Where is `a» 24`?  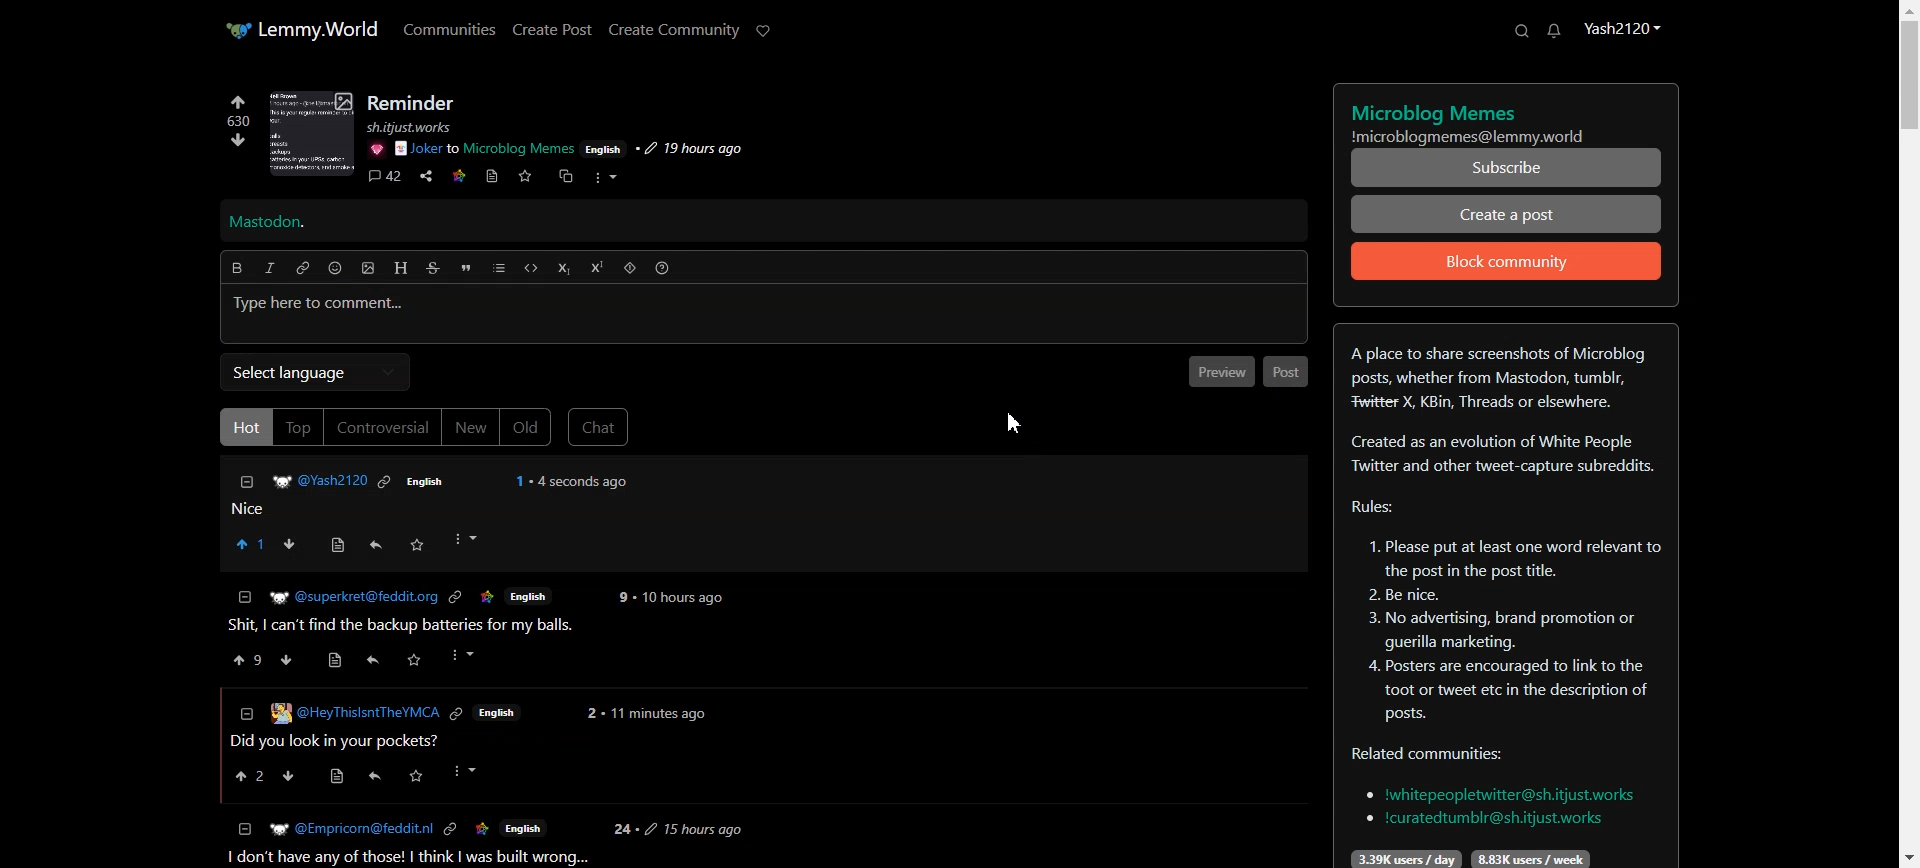
a» 24 is located at coordinates (248, 776).